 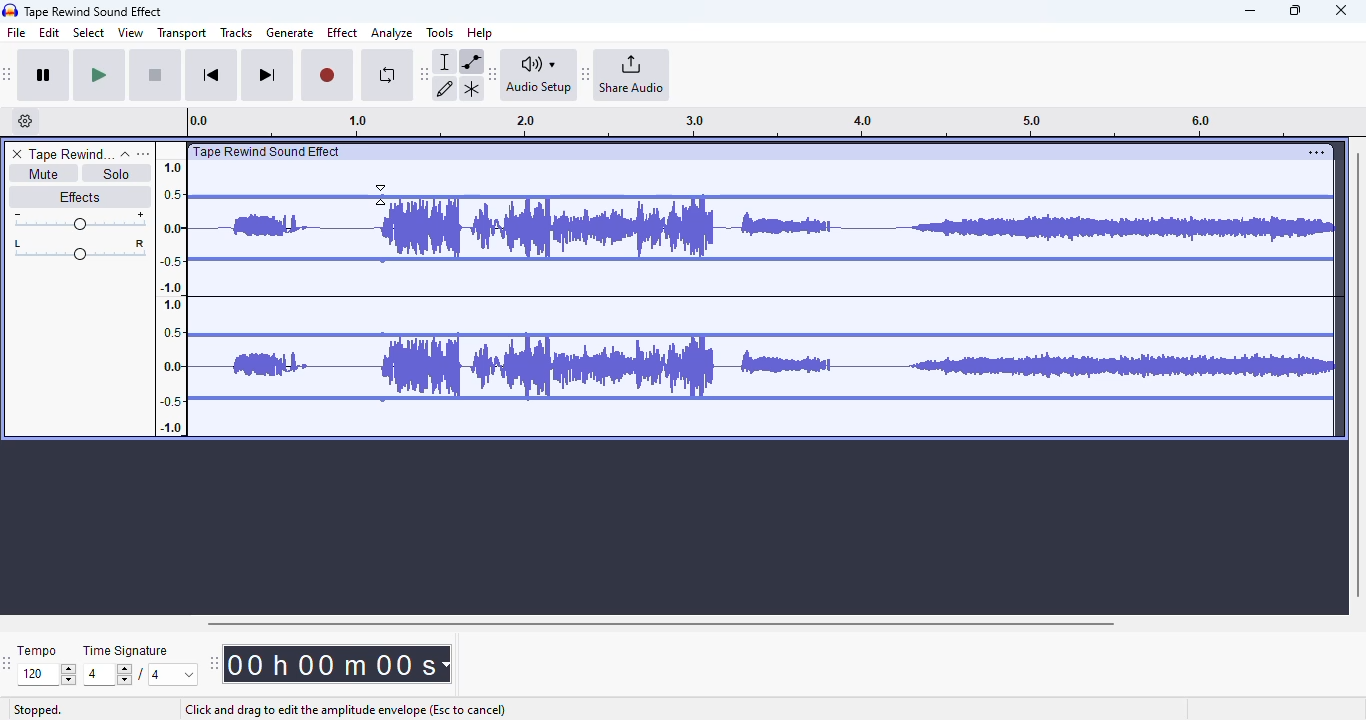 What do you see at coordinates (471, 61) in the screenshot?
I see `envelope tool` at bounding box center [471, 61].